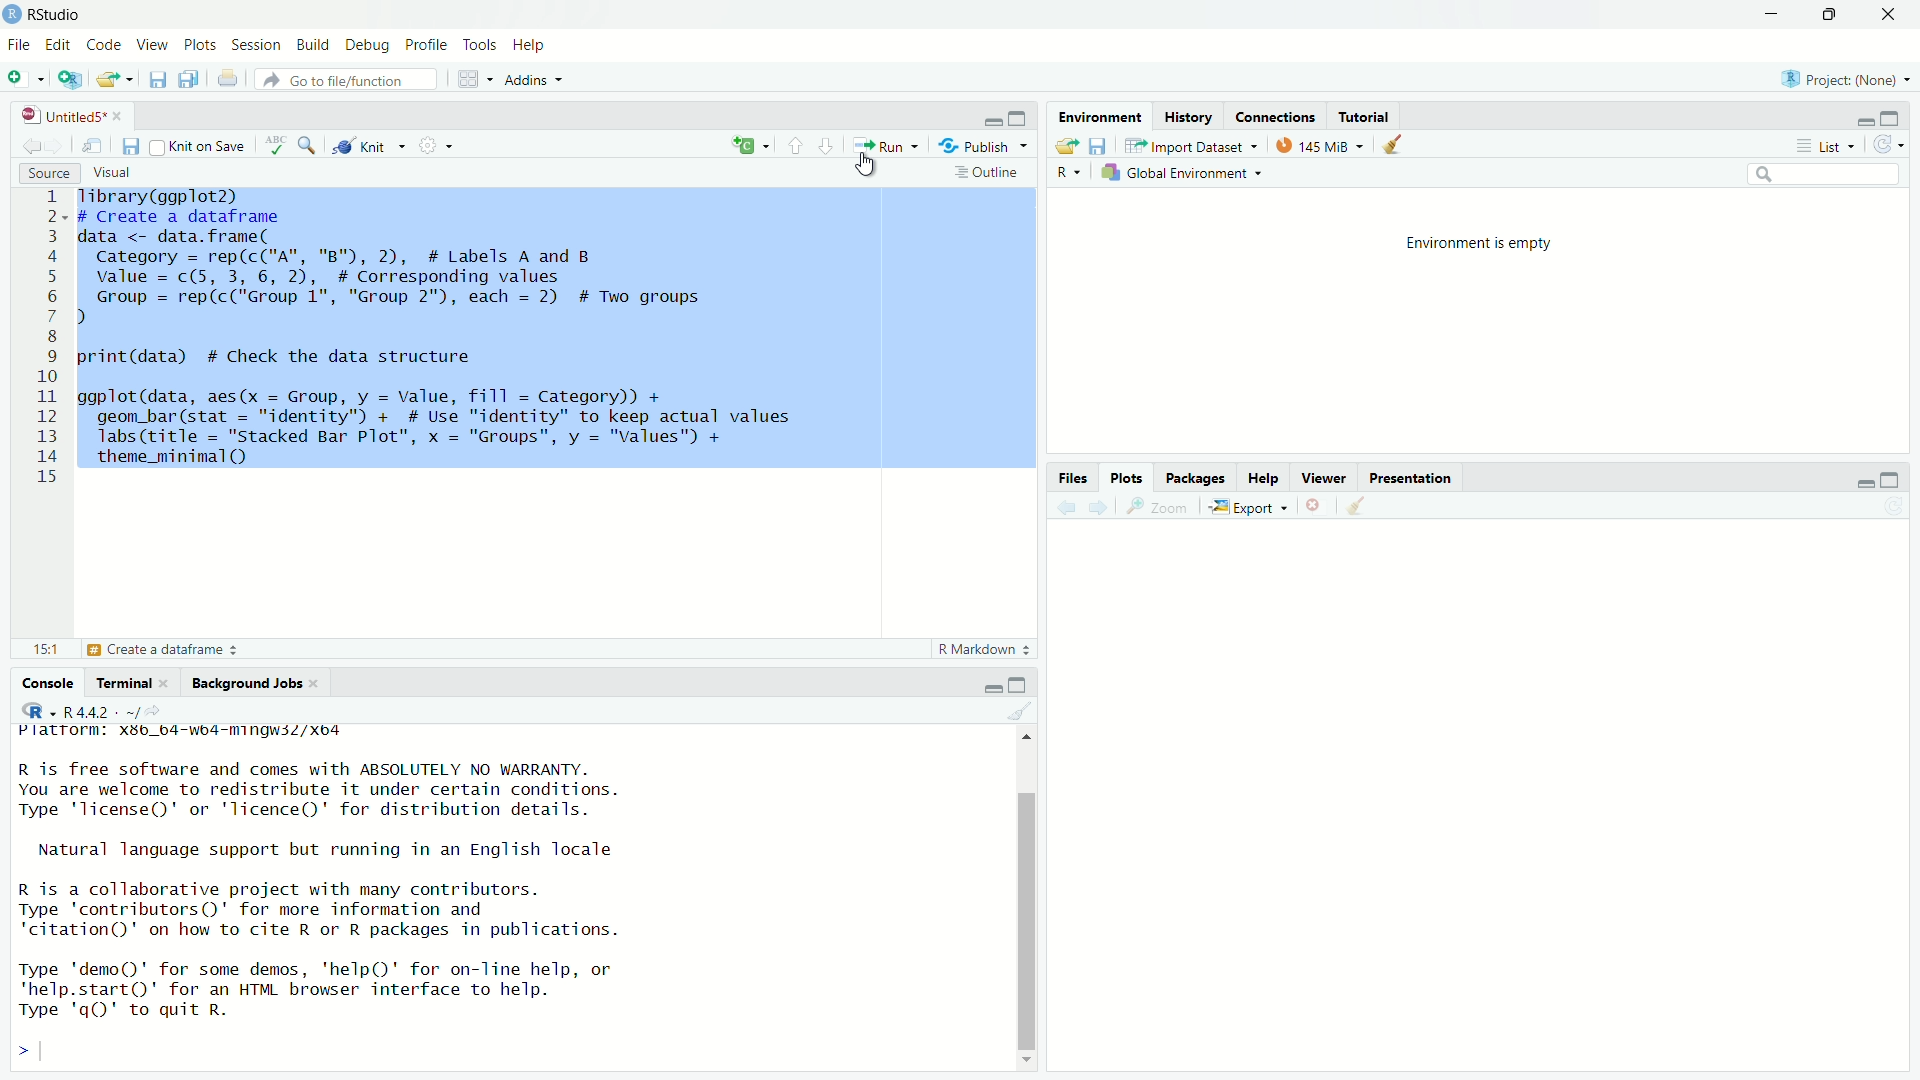  What do you see at coordinates (49, 680) in the screenshot?
I see `Console` at bounding box center [49, 680].